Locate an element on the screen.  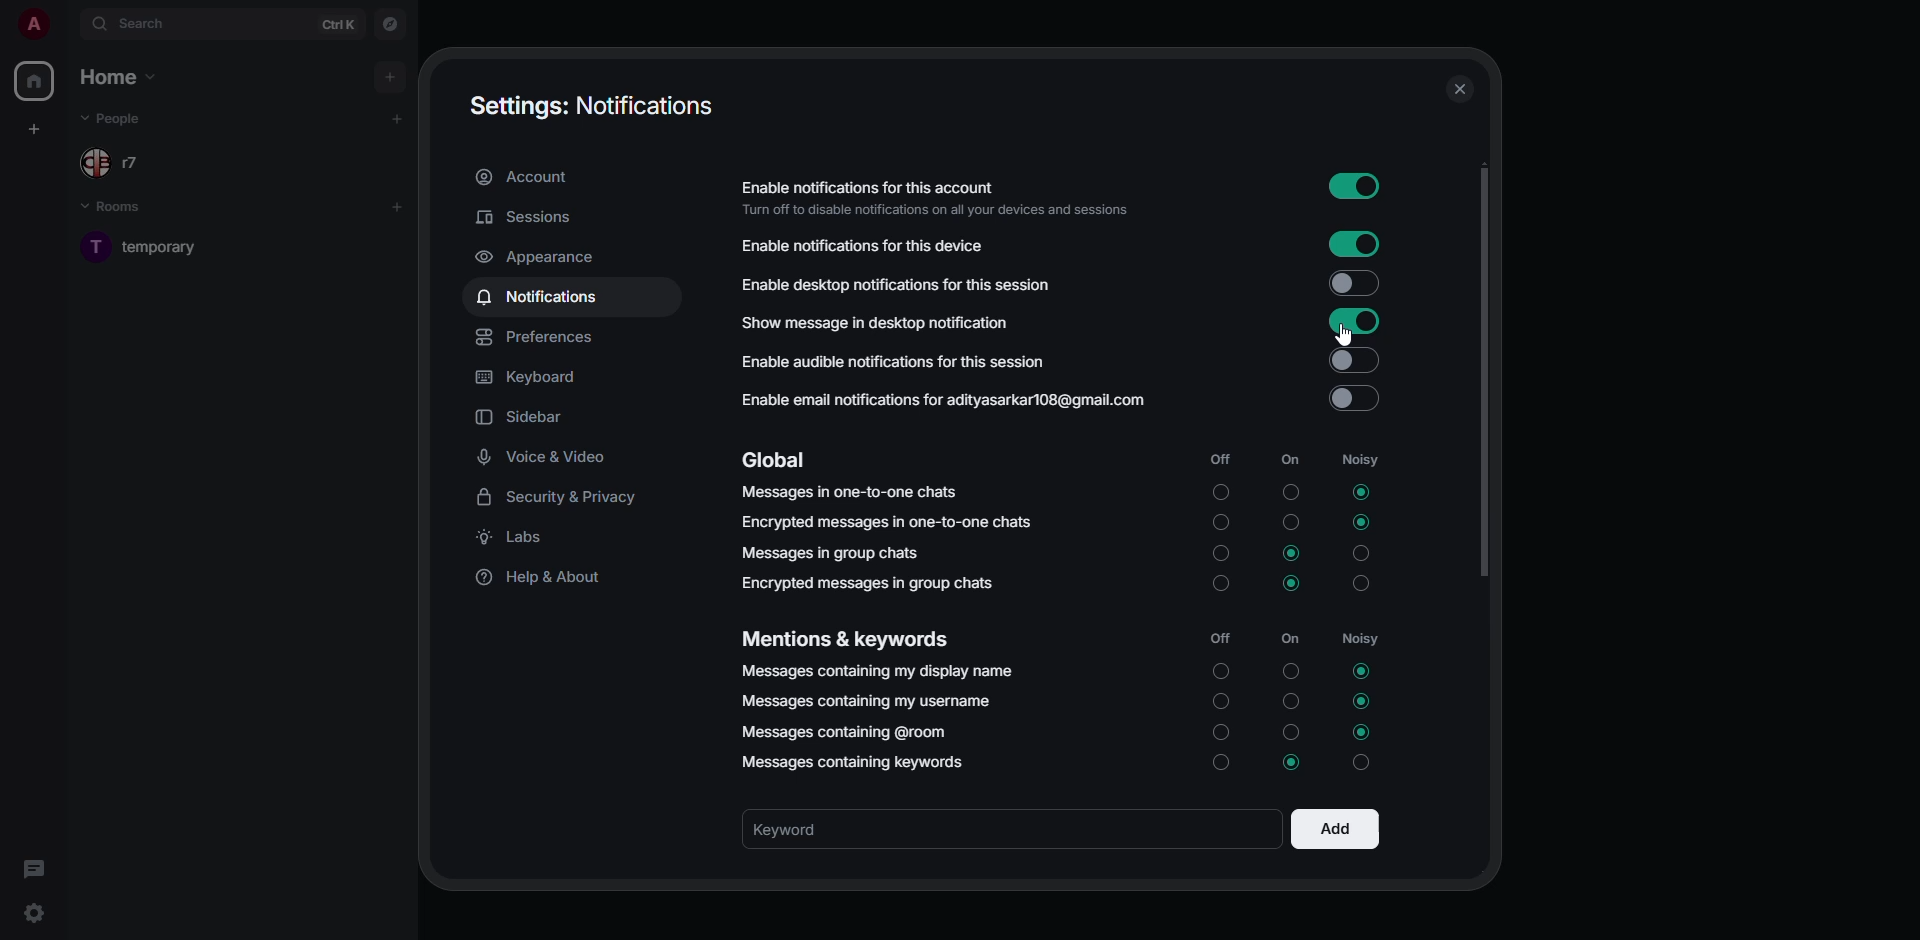
notifications is located at coordinates (538, 298).